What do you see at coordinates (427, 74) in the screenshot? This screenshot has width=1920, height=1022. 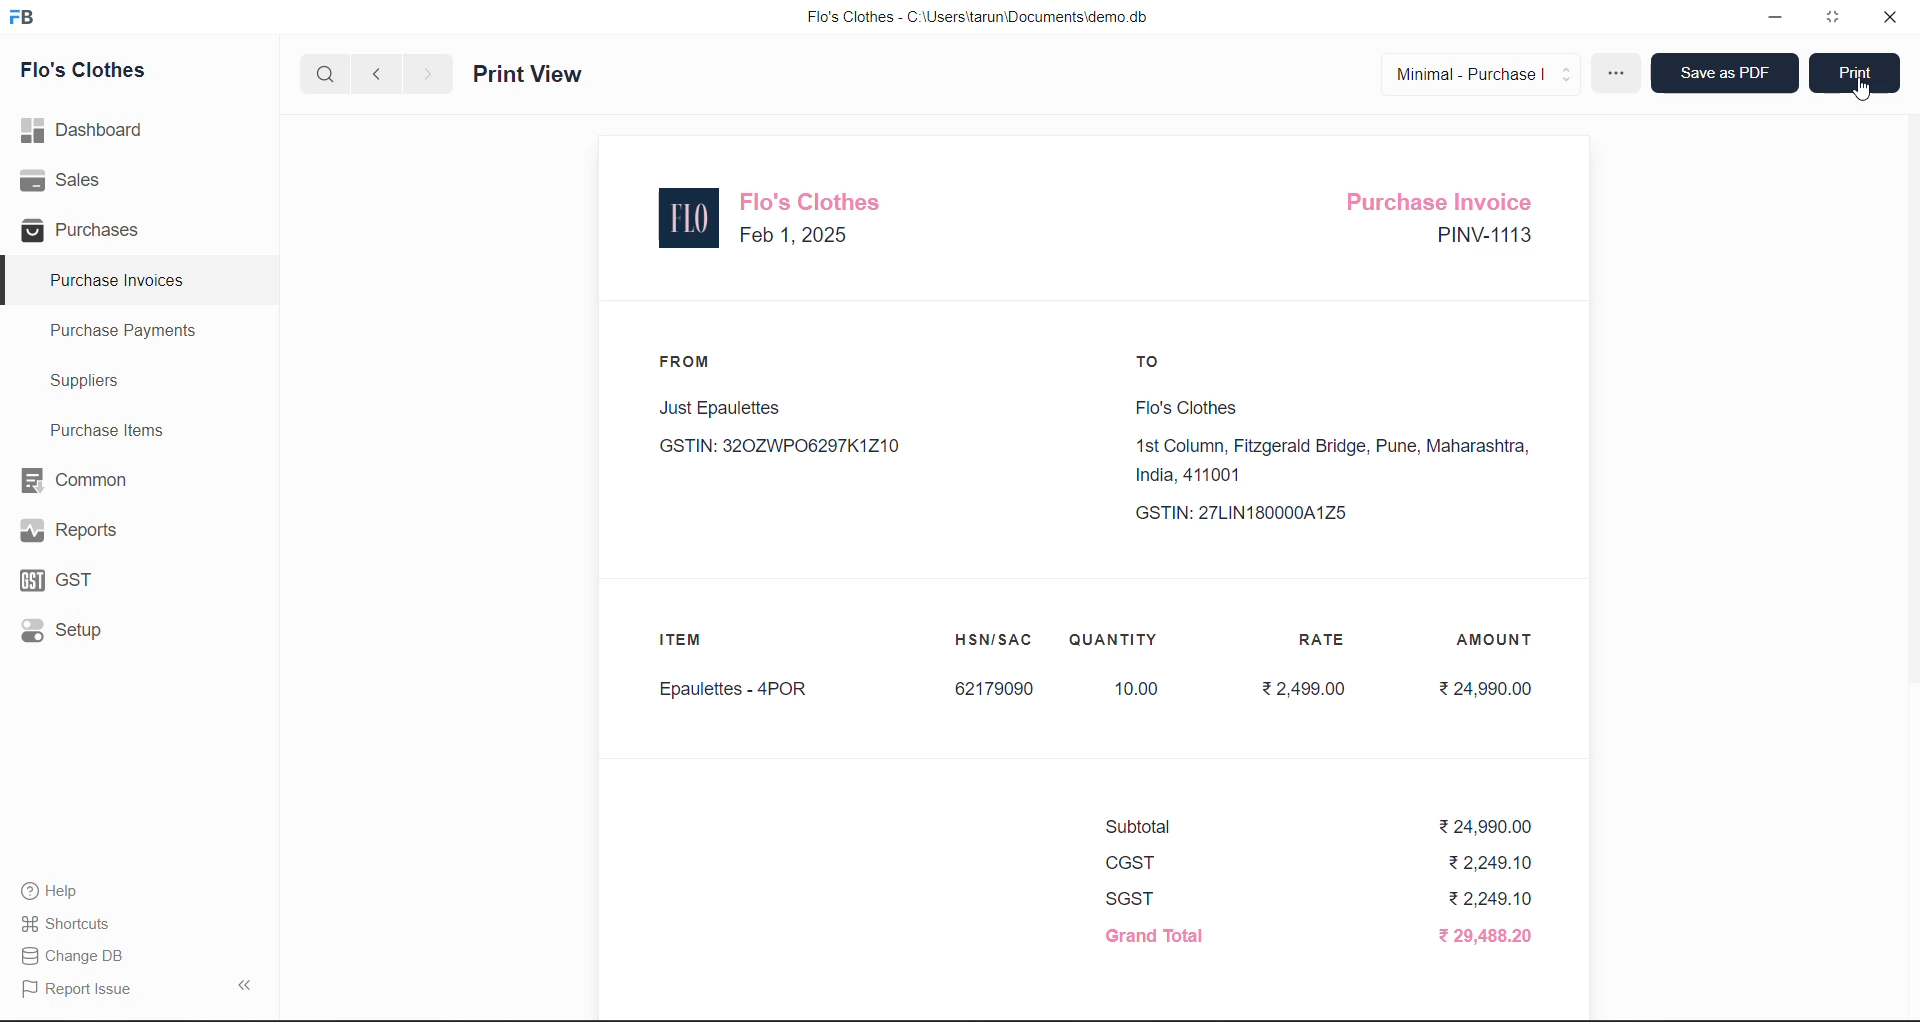 I see `next` at bounding box center [427, 74].